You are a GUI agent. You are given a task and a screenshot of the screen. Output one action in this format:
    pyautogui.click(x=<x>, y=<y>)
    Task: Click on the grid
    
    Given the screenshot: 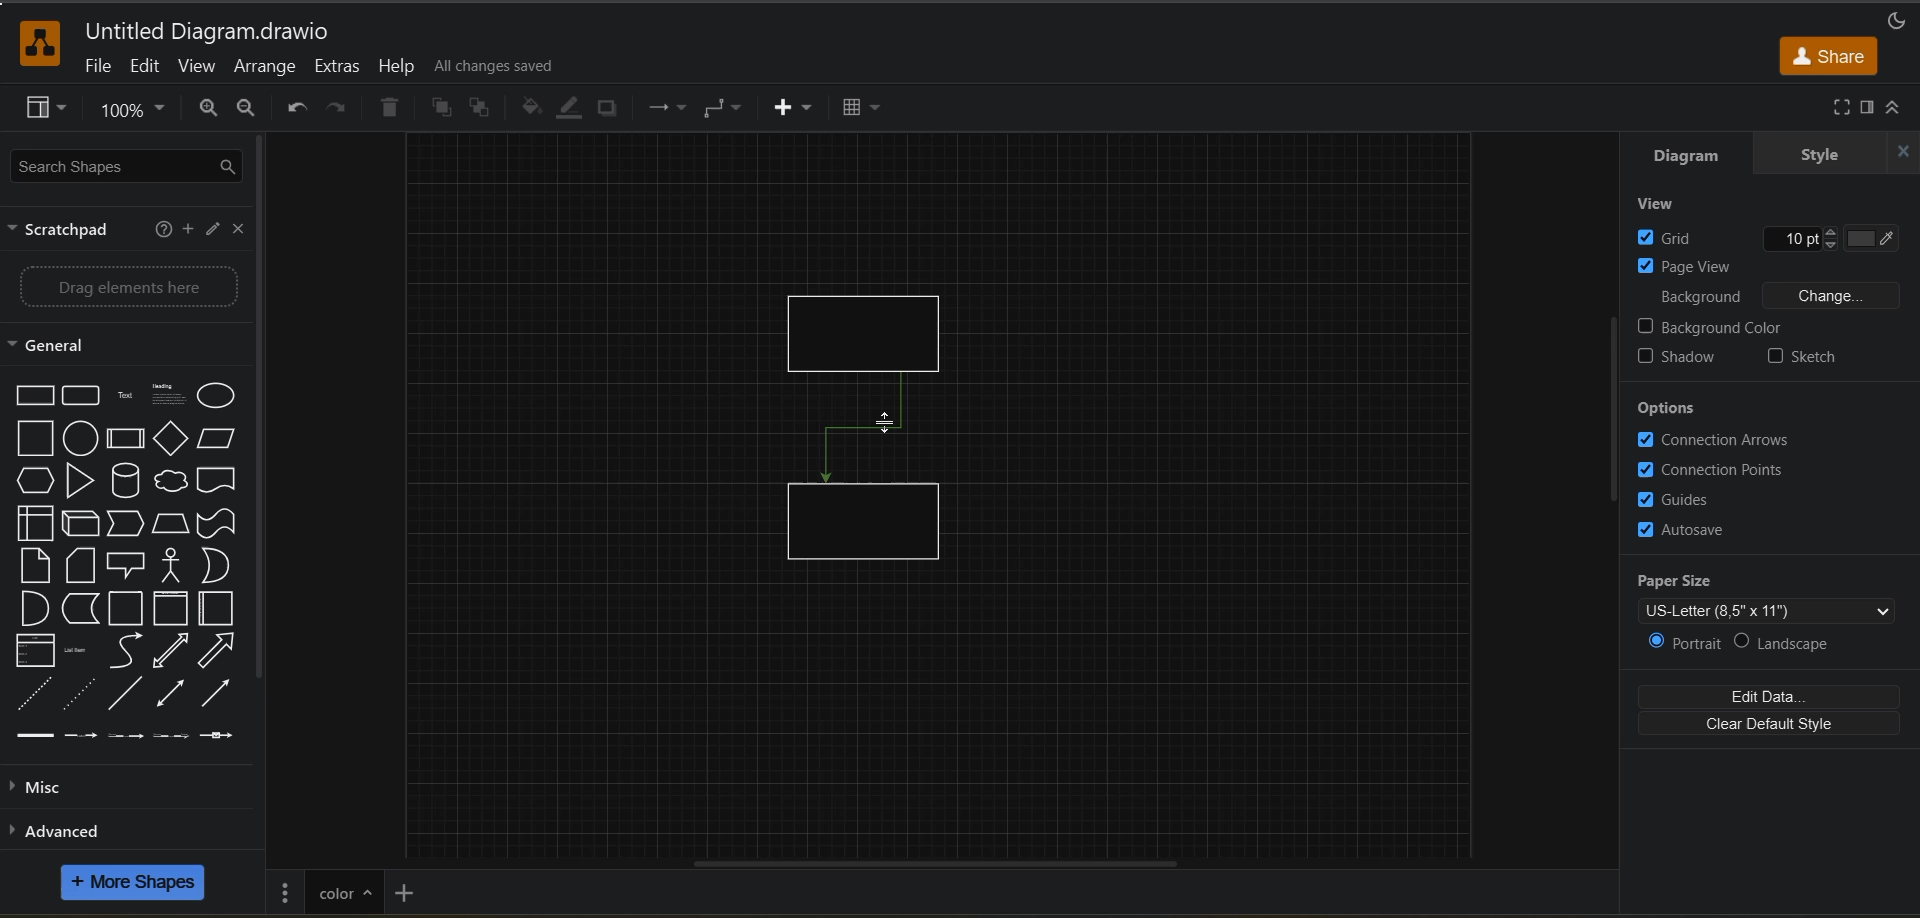 What is the action you would take?
    pyautogui.click(x=1770, y=237)
    